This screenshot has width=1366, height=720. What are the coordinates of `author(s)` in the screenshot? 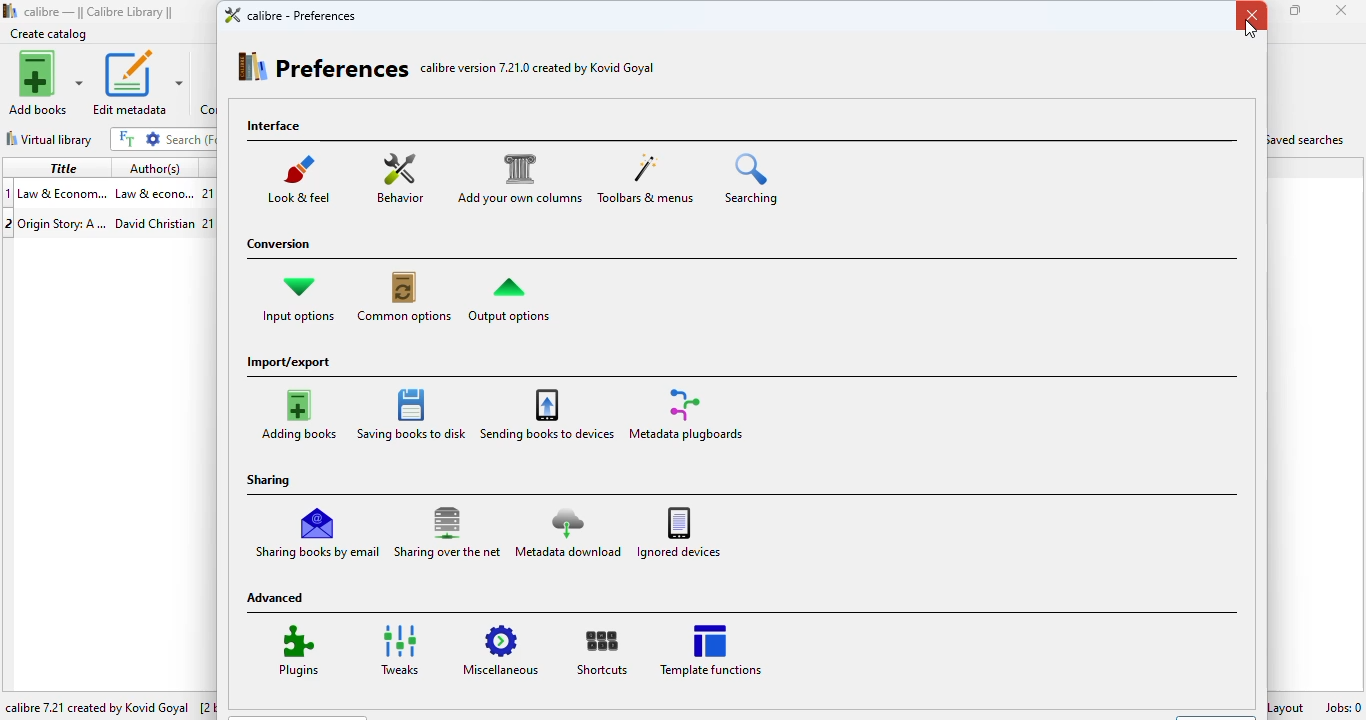 It's located at (157, 168).